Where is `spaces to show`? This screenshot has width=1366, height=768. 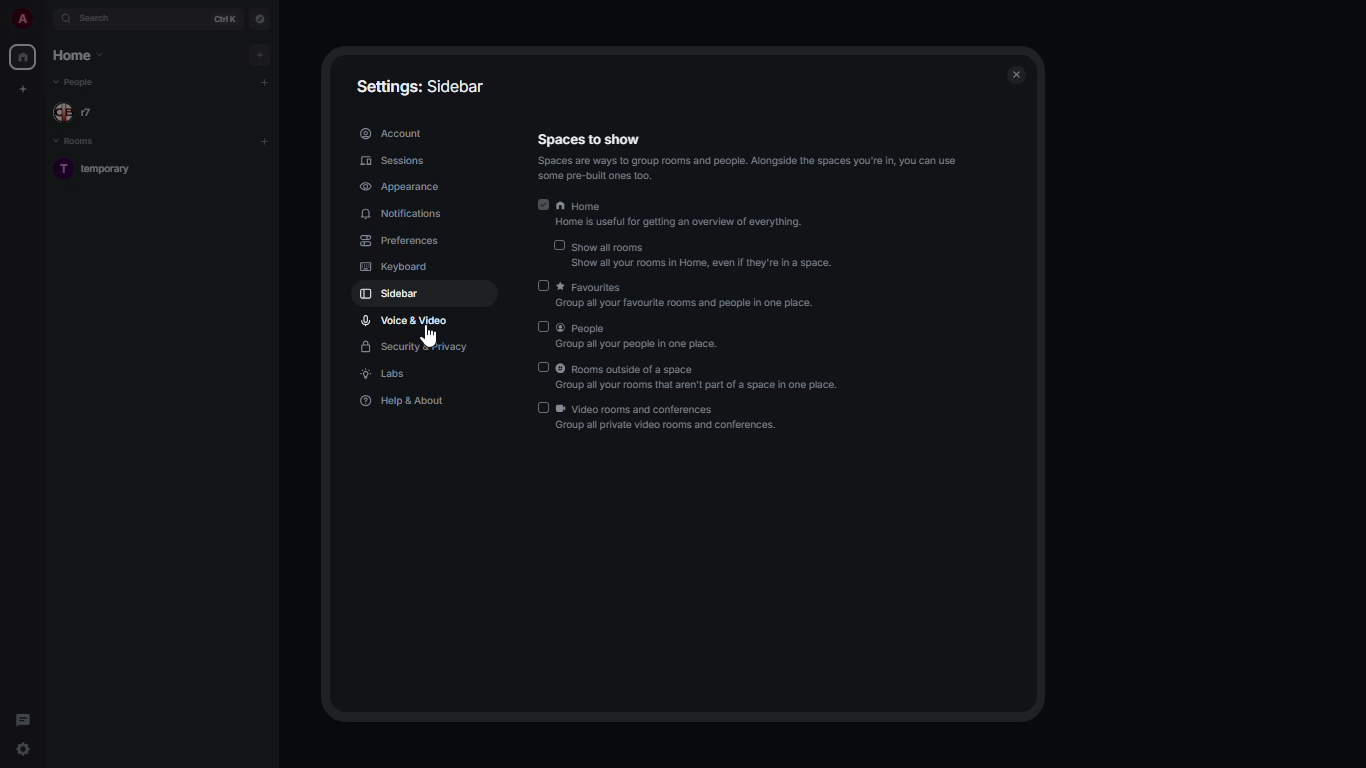
spaces to show is located at coordinates (750, 155).